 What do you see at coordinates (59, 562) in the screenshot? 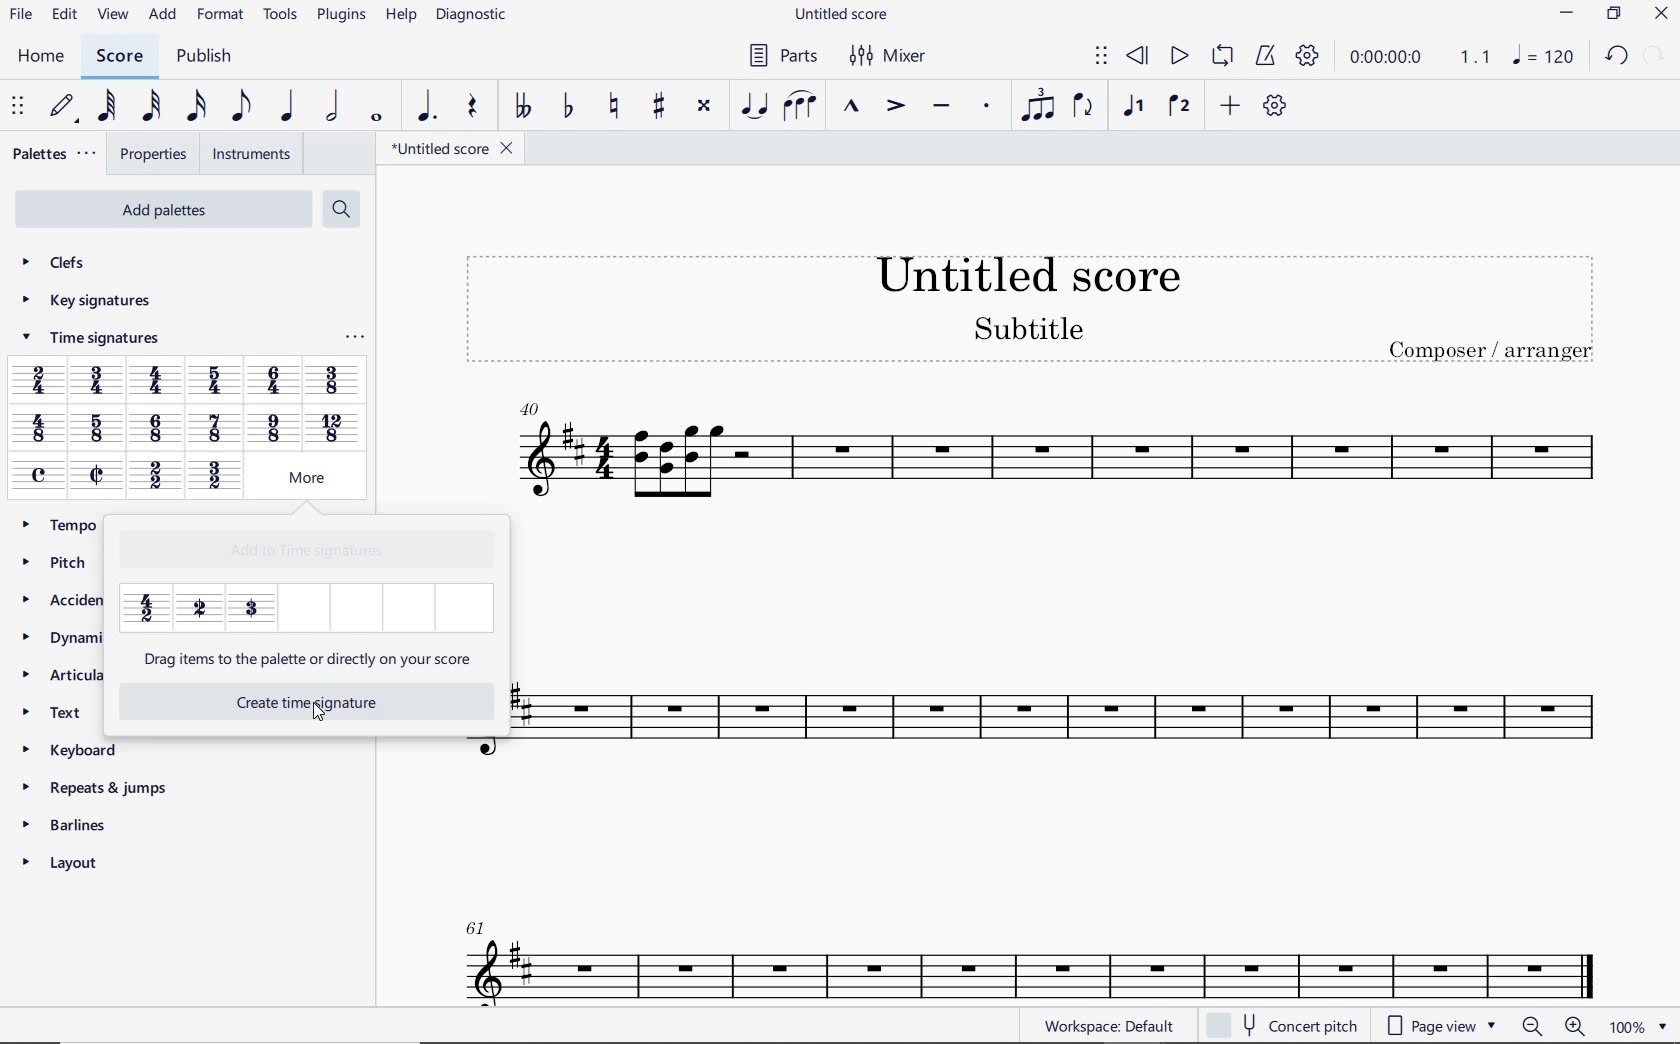
I see `PITCH` at bounding box center [59, 562].